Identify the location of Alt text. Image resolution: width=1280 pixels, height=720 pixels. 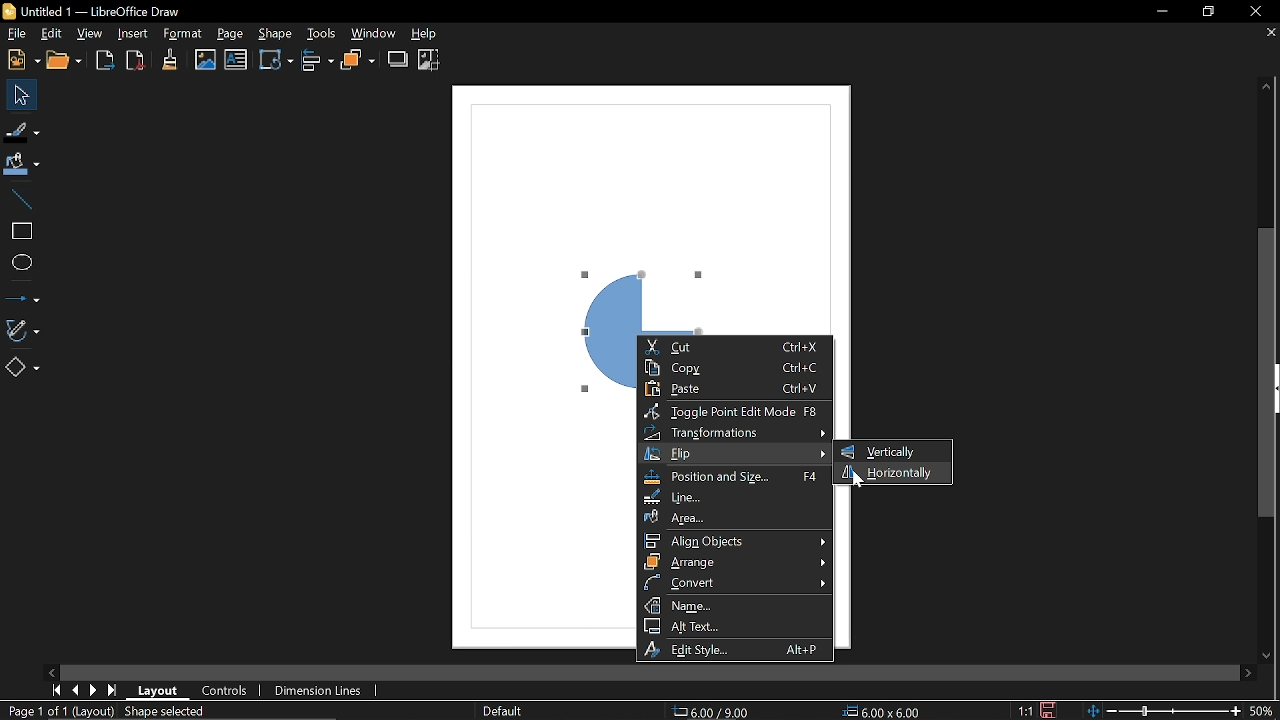
(734, 626).